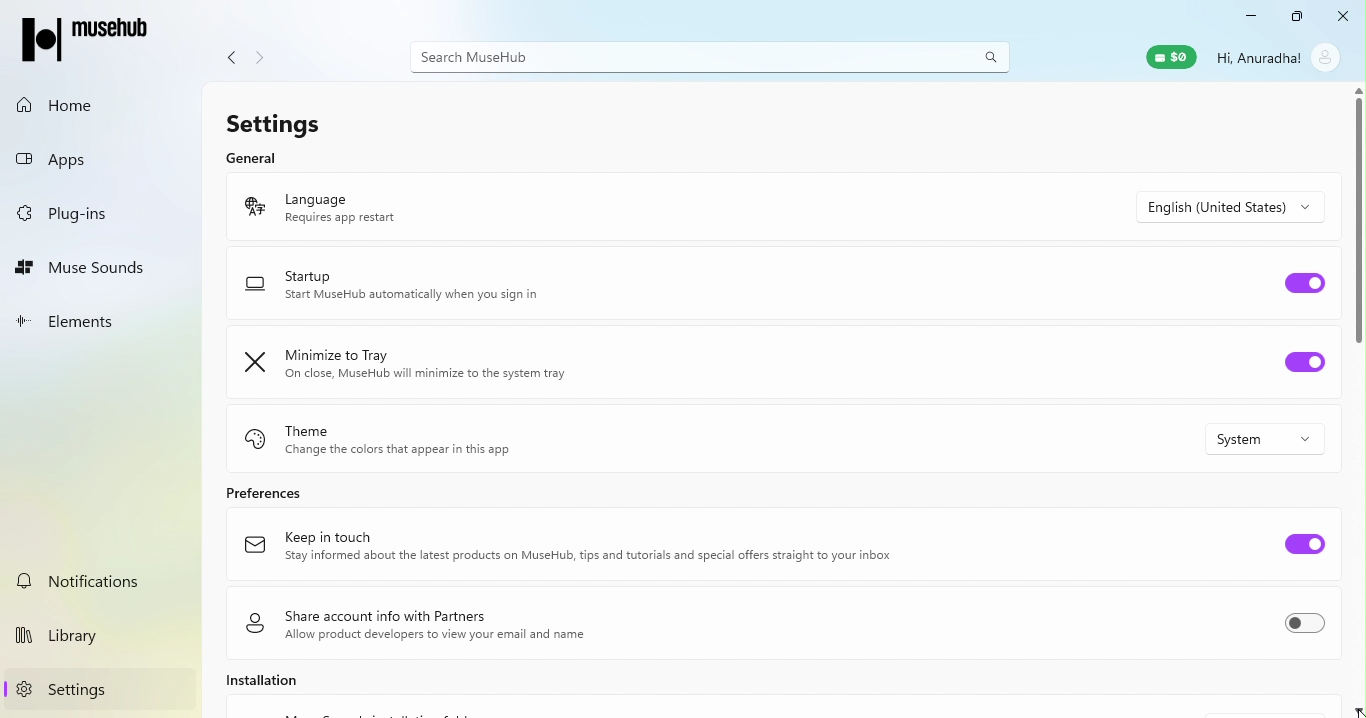 The height and width of the screenshot is (718, 1366). What do you see at coordinates (544, 626) in the screenshot?
I see `Share account info with partners` at bounding box center [544, 626].